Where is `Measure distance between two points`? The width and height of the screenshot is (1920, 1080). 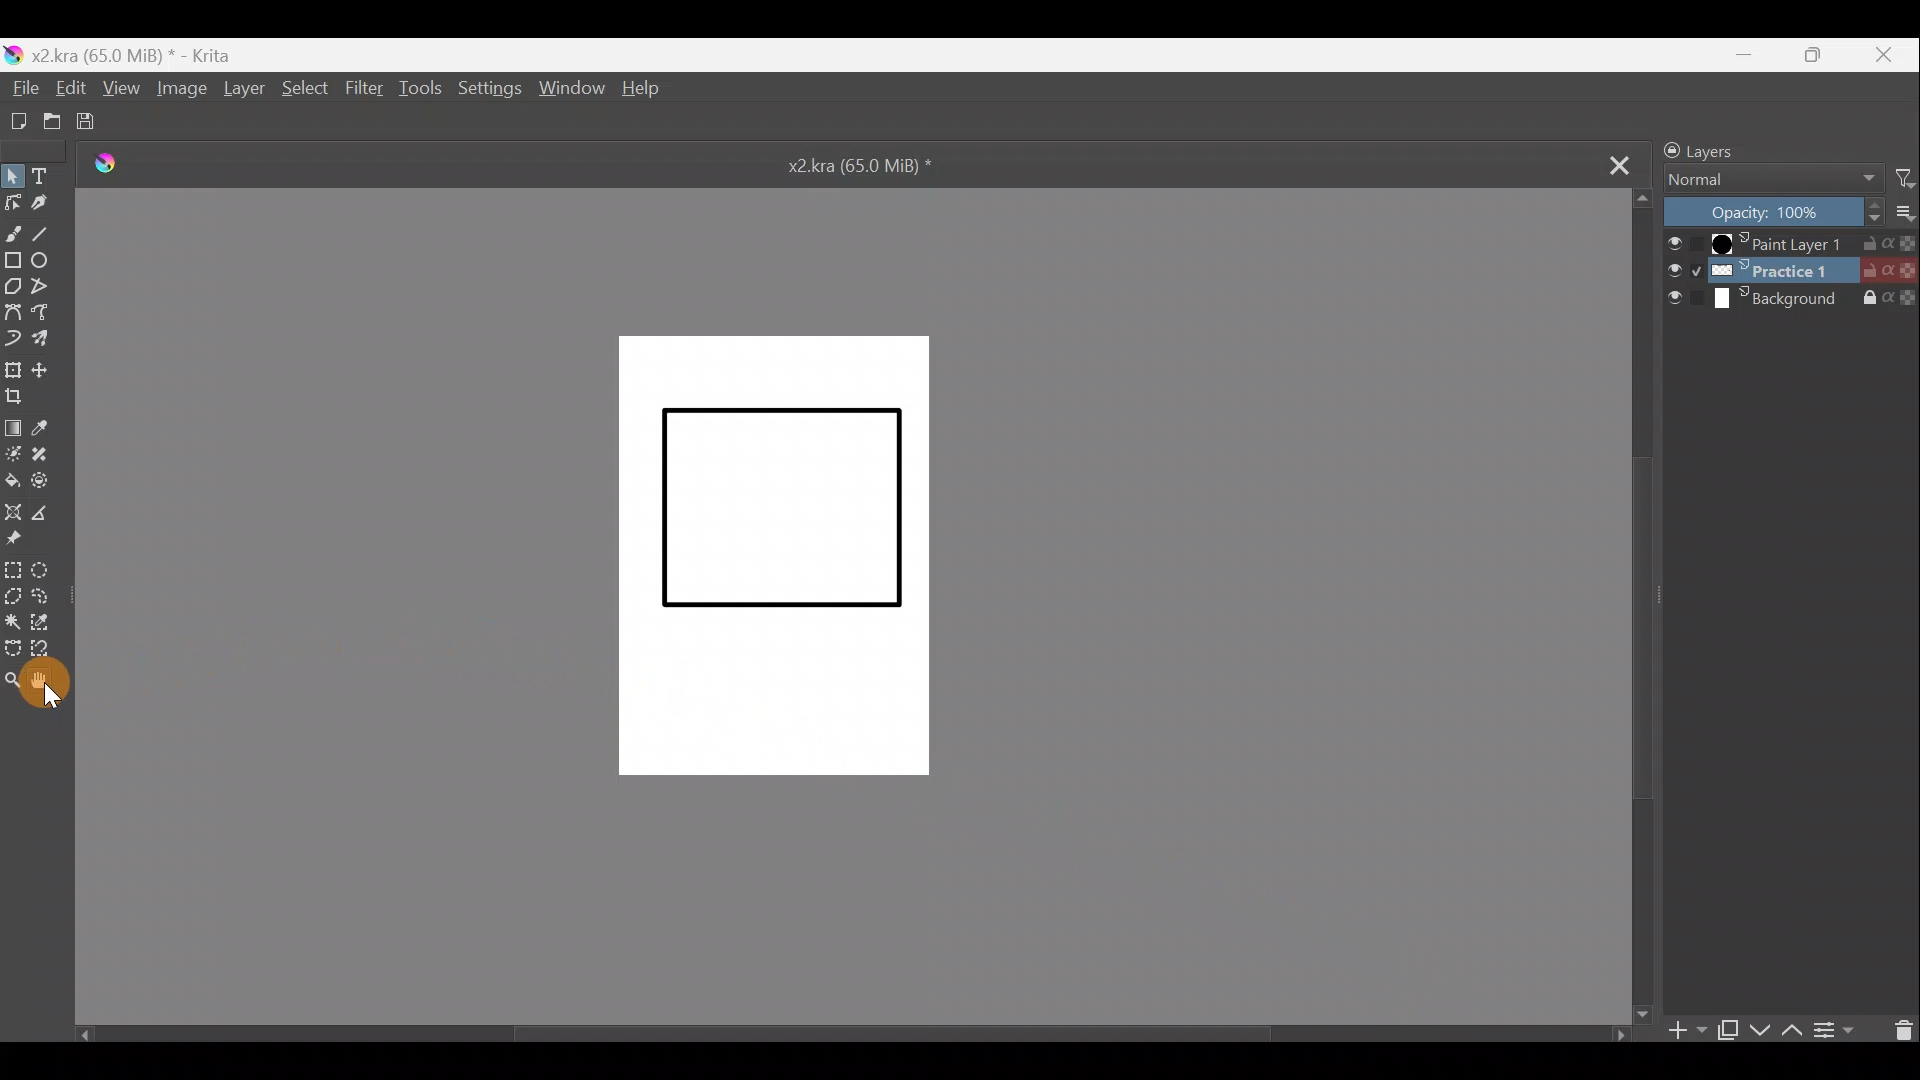 Measure distance between two points is located at coordinates (44, 510).